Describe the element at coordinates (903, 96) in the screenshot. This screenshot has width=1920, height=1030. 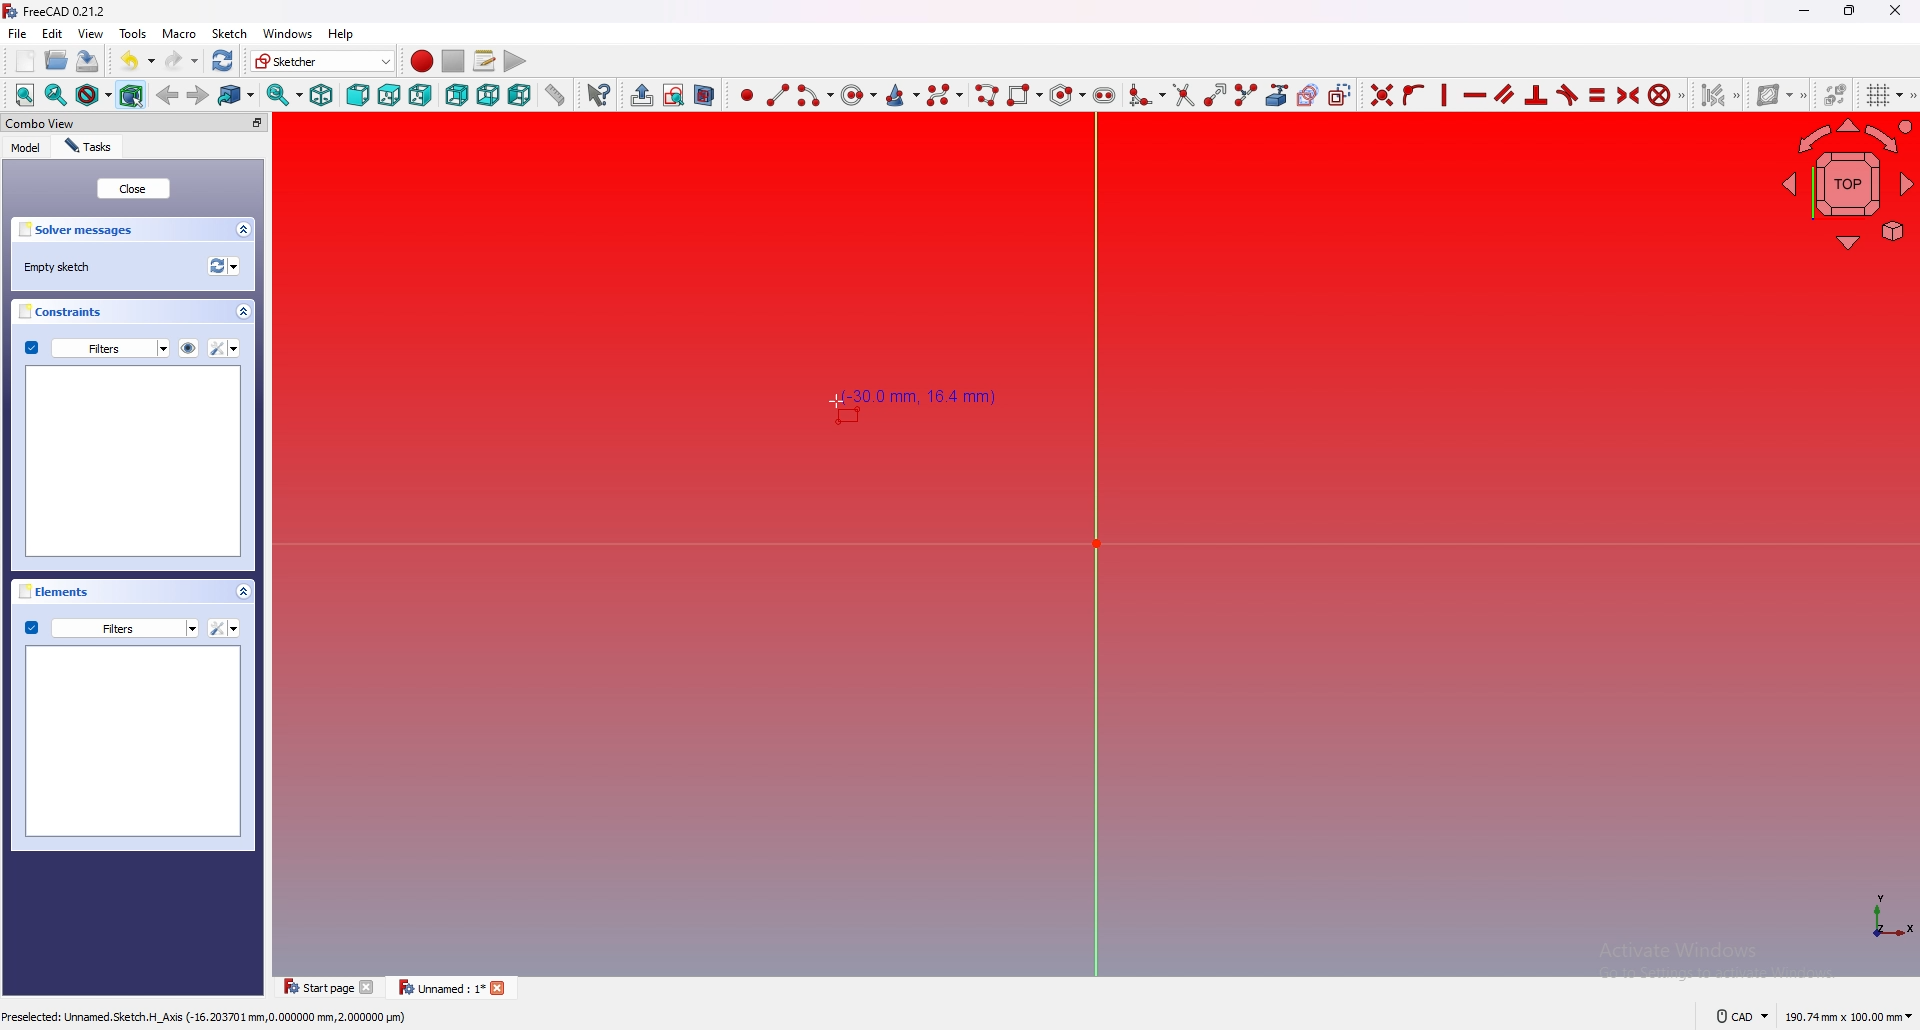
I see `create conic` at that location.